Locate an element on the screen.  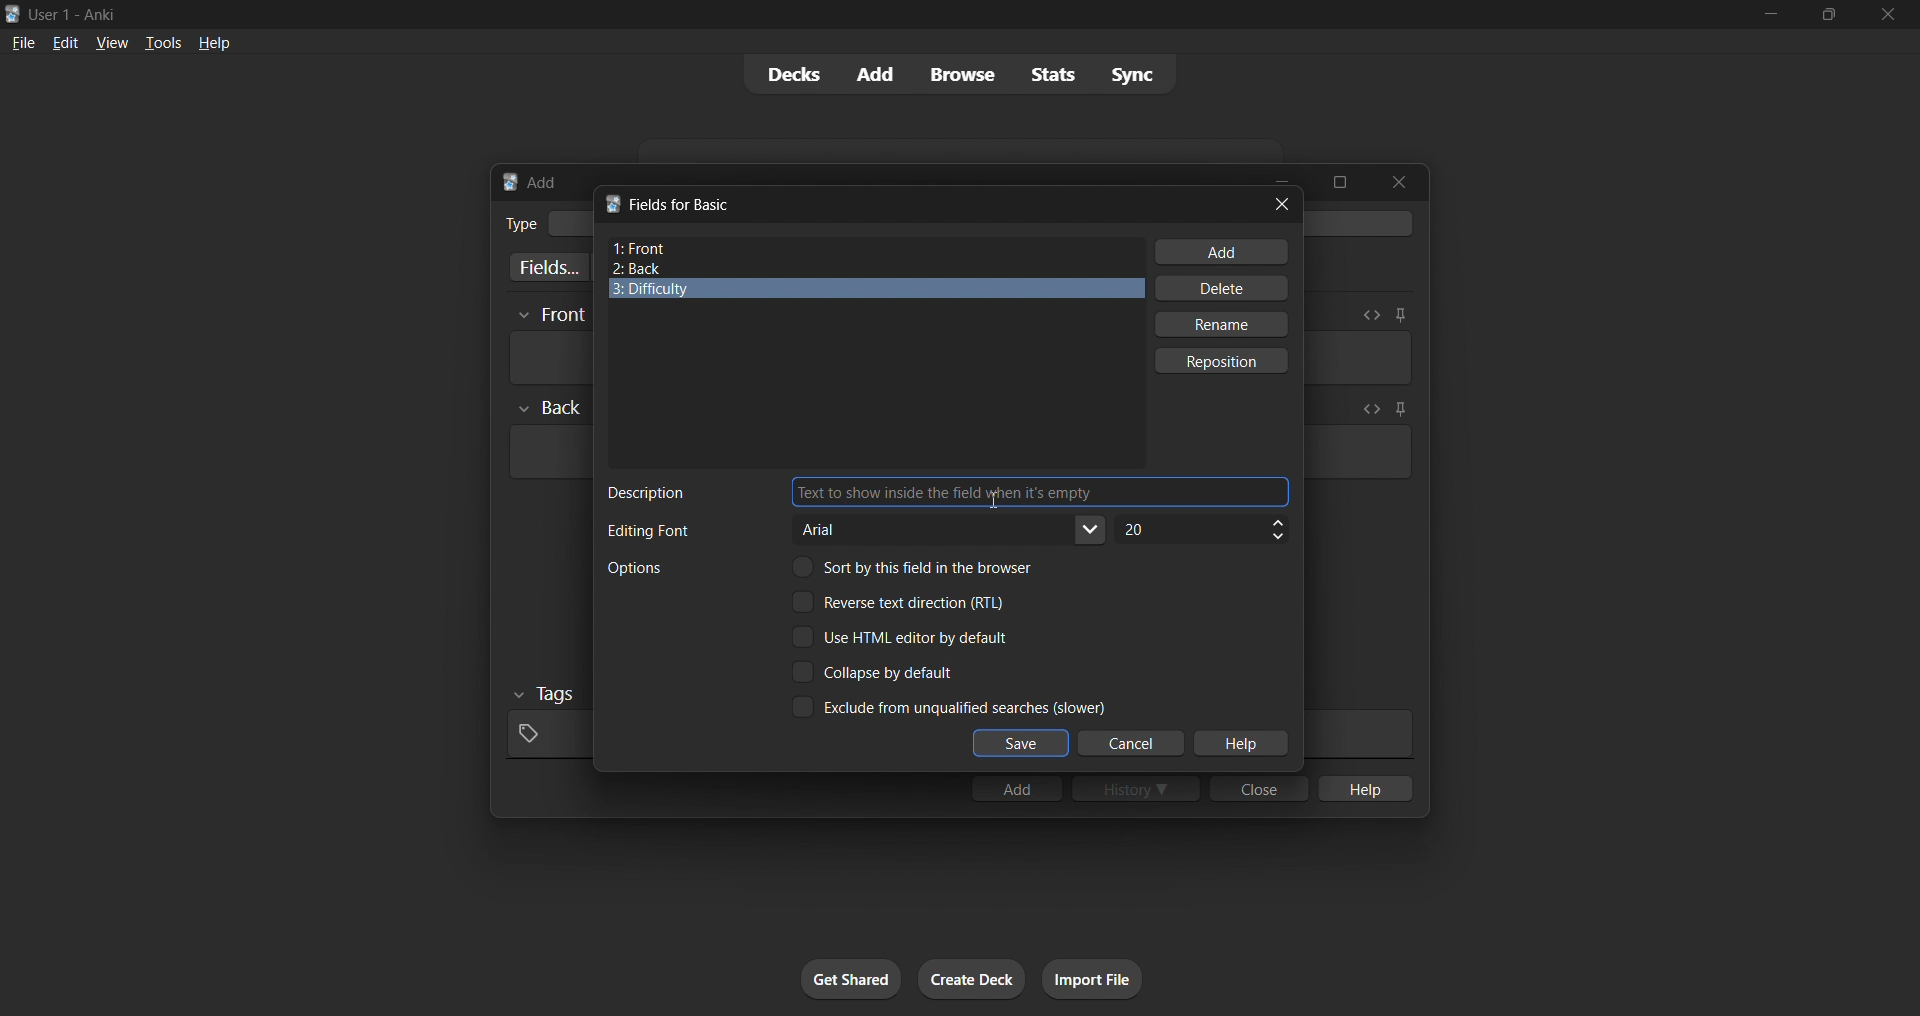
Toggle is located at coordinates (920, 566).